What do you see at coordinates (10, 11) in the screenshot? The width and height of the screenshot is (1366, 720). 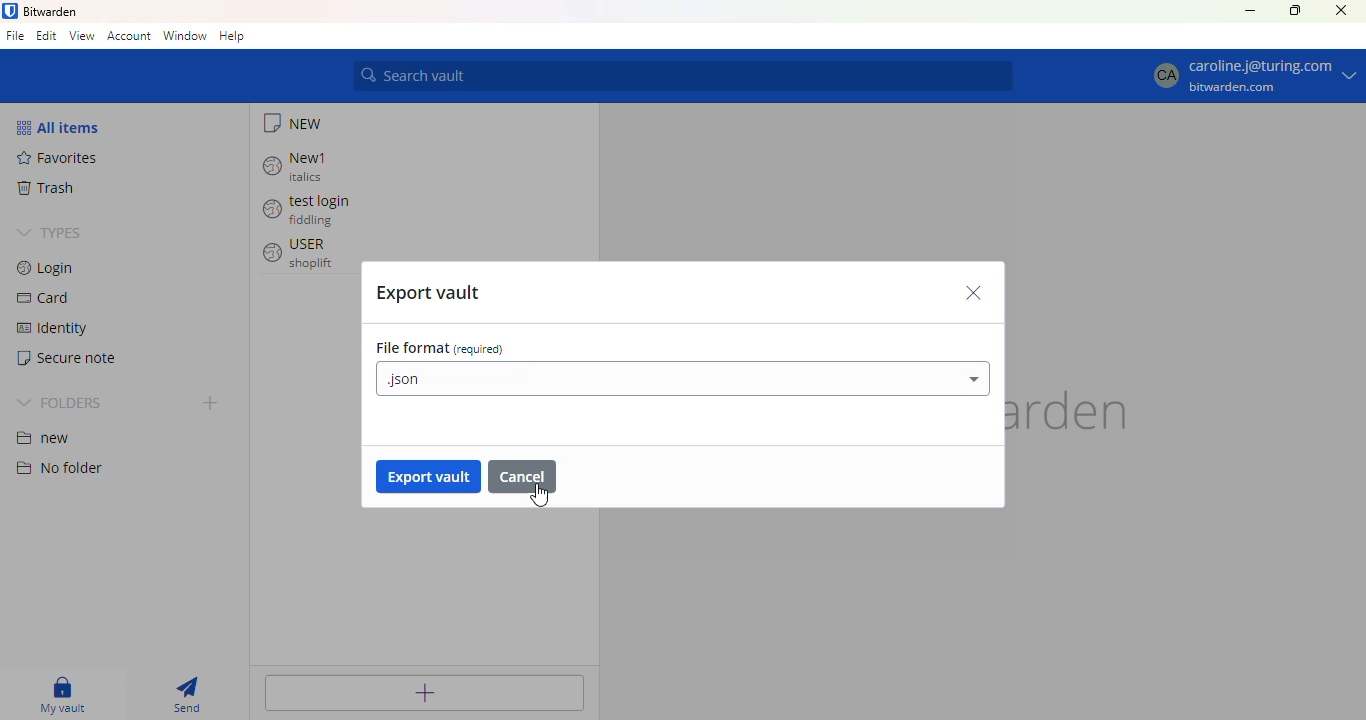 I see `logo` at bounding box center [10, 11].